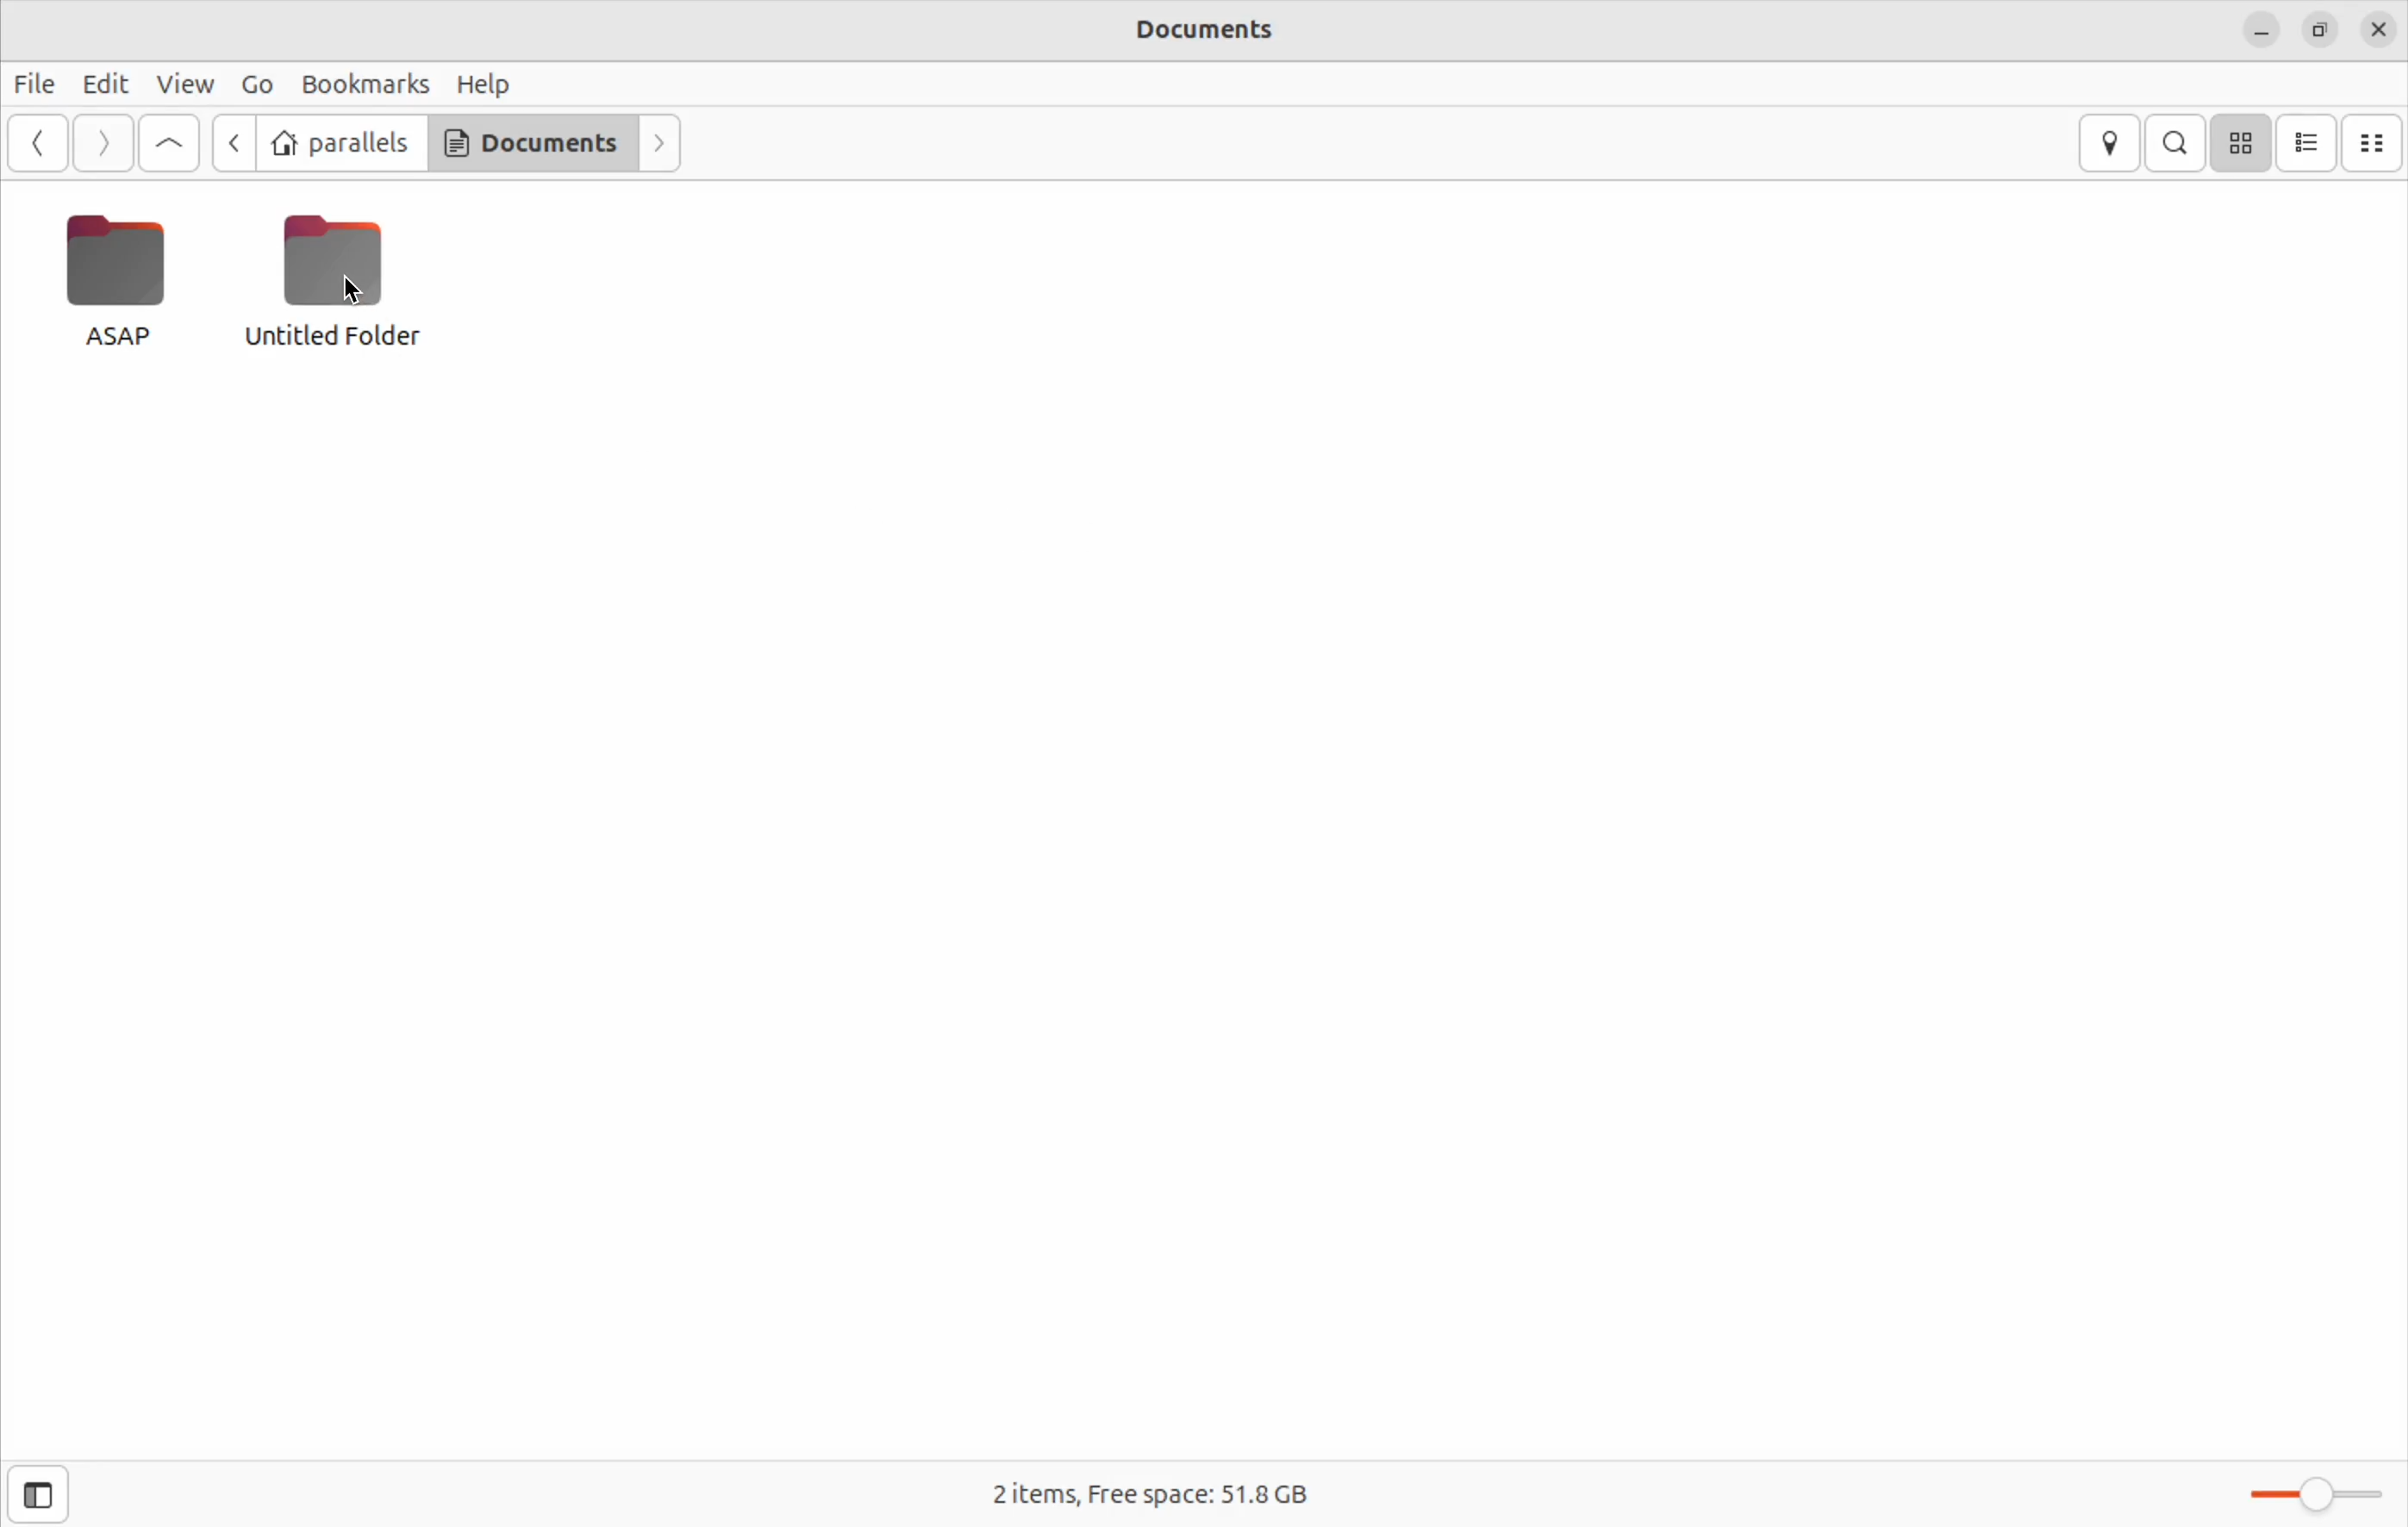 This screenshot has width=2408, height=1527. Describe the element at coordinates (658, 143) in the screenshot. I see `forwards` at that location.